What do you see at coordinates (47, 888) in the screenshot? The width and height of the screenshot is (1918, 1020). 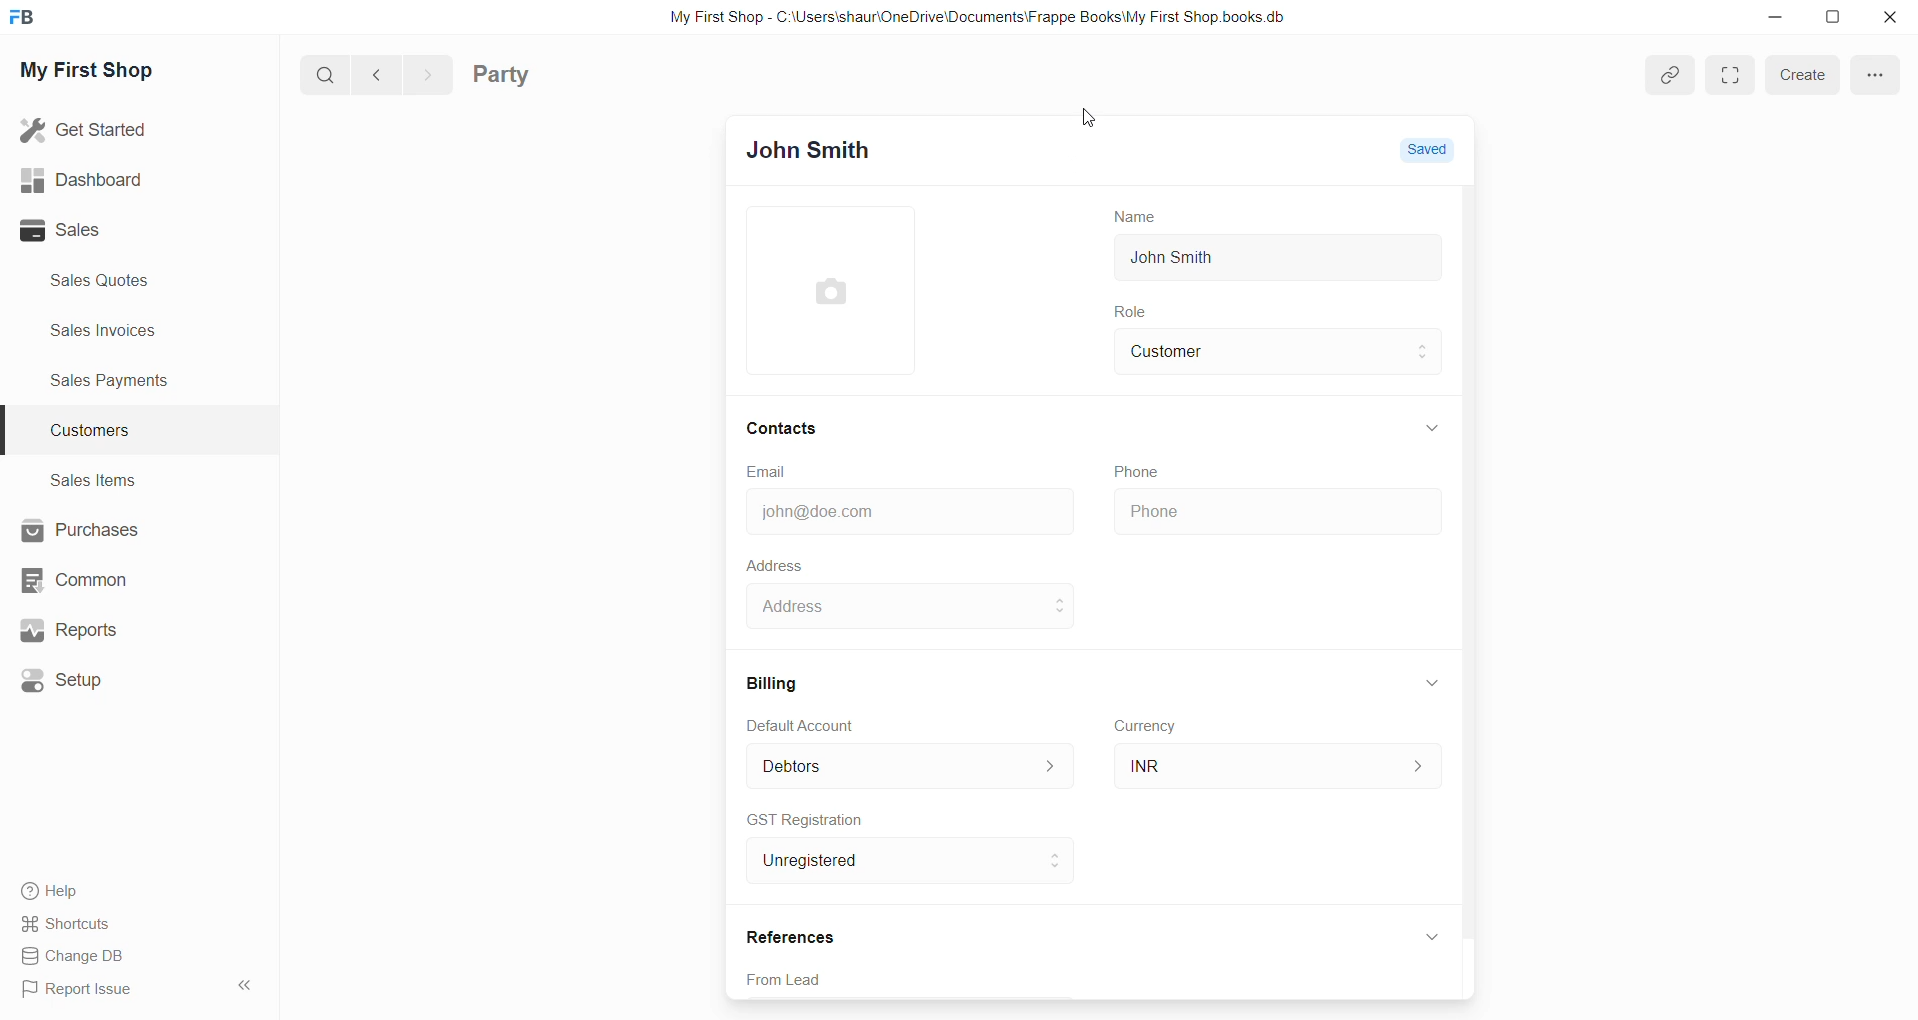 I see `Help` at bounding box center [47, 888].